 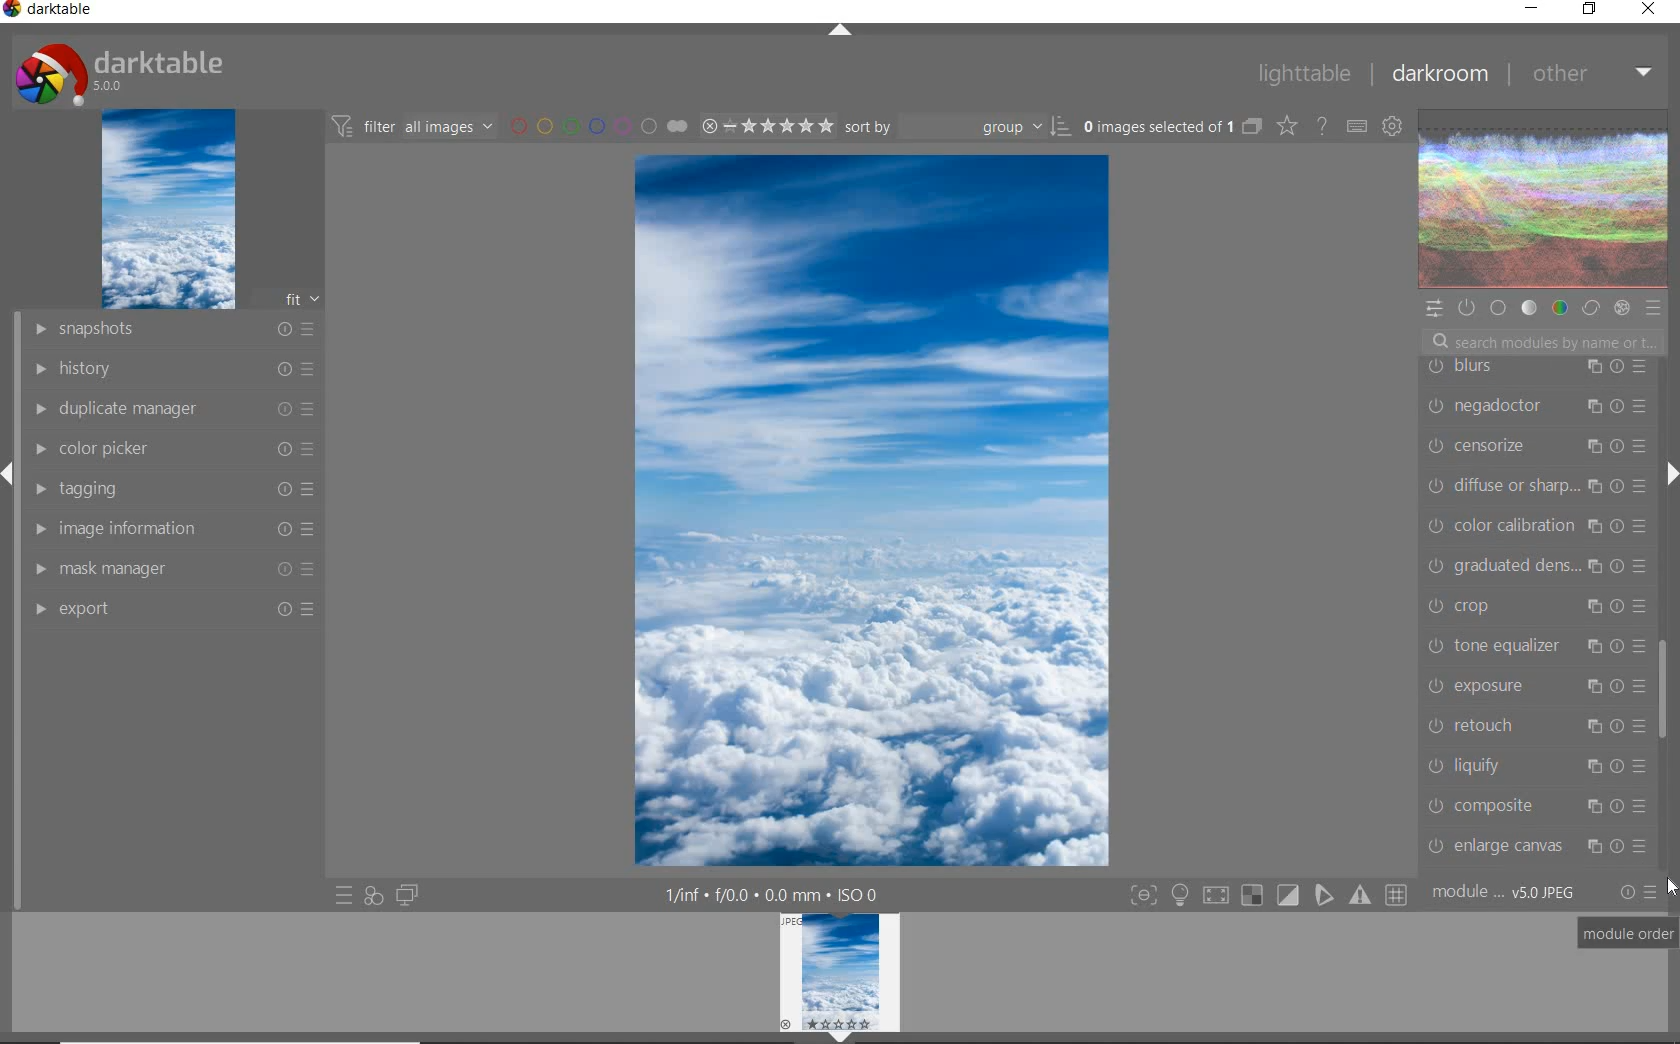 I want to click on CURSOR POSITION, so click(x=1672, y=887).